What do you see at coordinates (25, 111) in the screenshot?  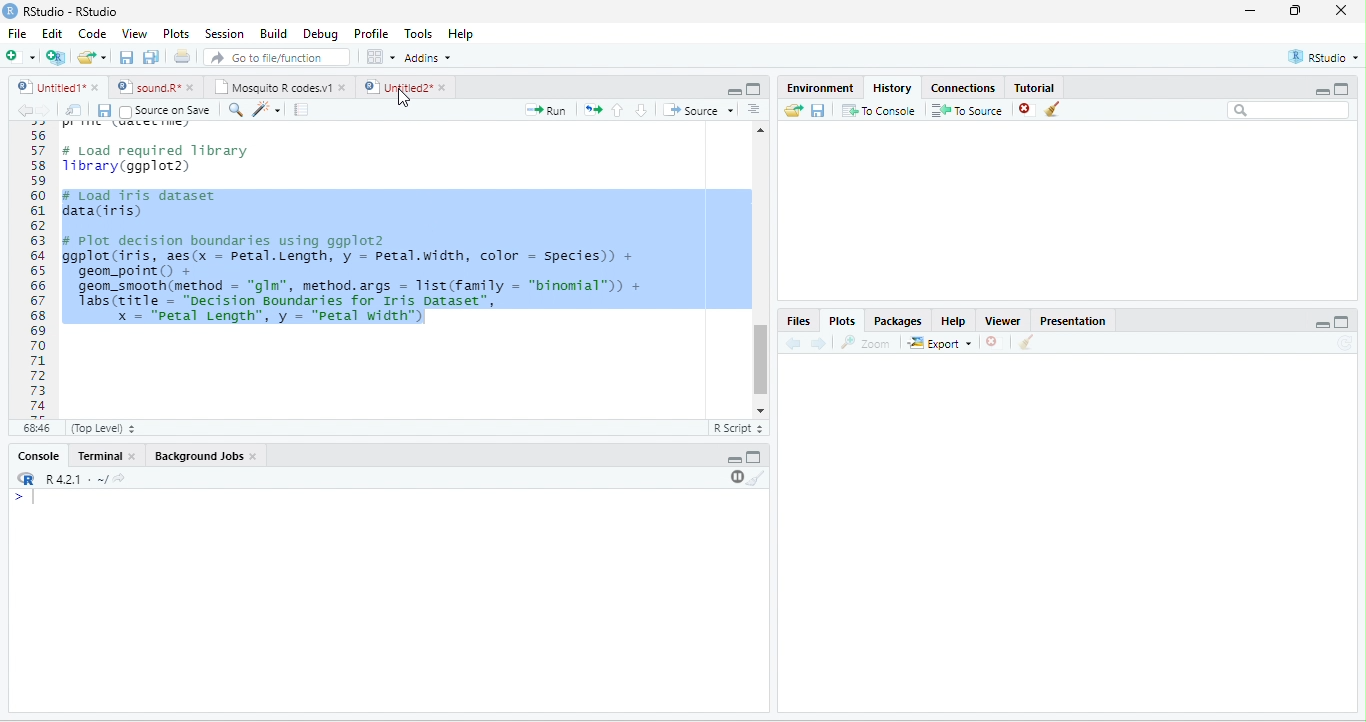 I see `back` at bounding box center [25, 111].